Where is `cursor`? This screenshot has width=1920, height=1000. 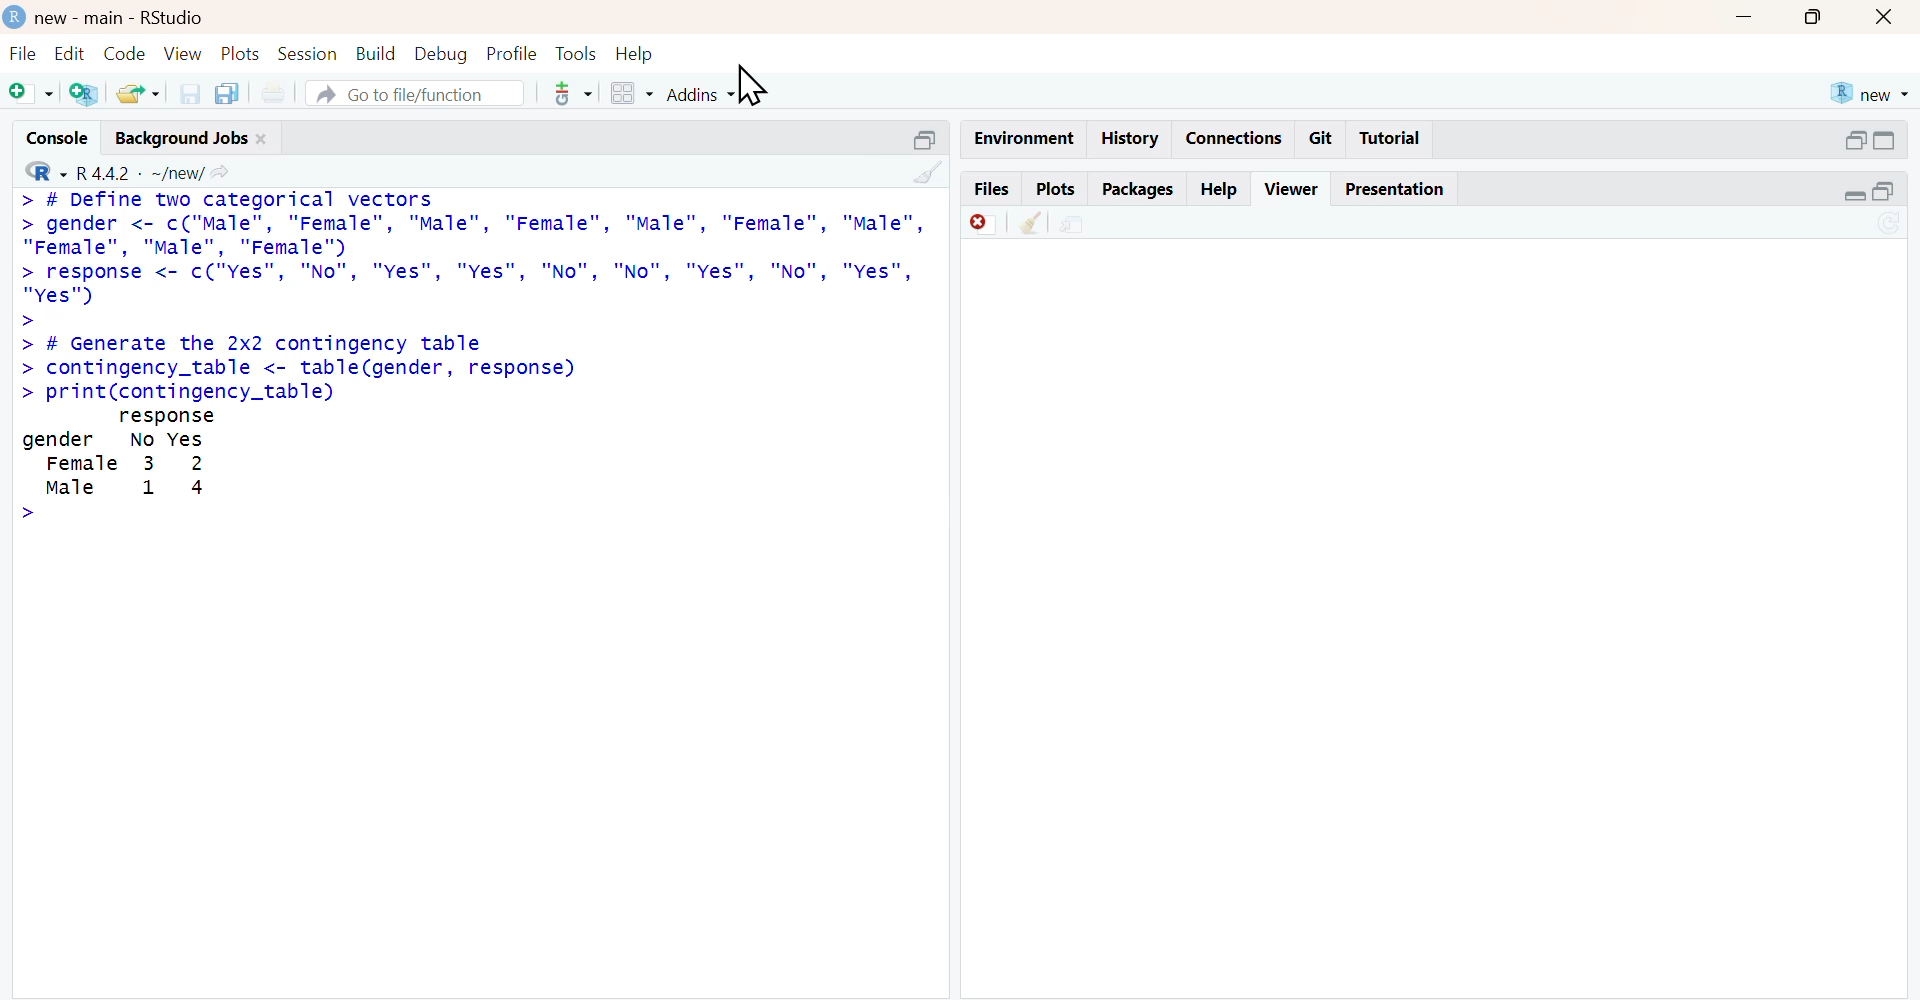
cursor is located at coordinates (752, 86).